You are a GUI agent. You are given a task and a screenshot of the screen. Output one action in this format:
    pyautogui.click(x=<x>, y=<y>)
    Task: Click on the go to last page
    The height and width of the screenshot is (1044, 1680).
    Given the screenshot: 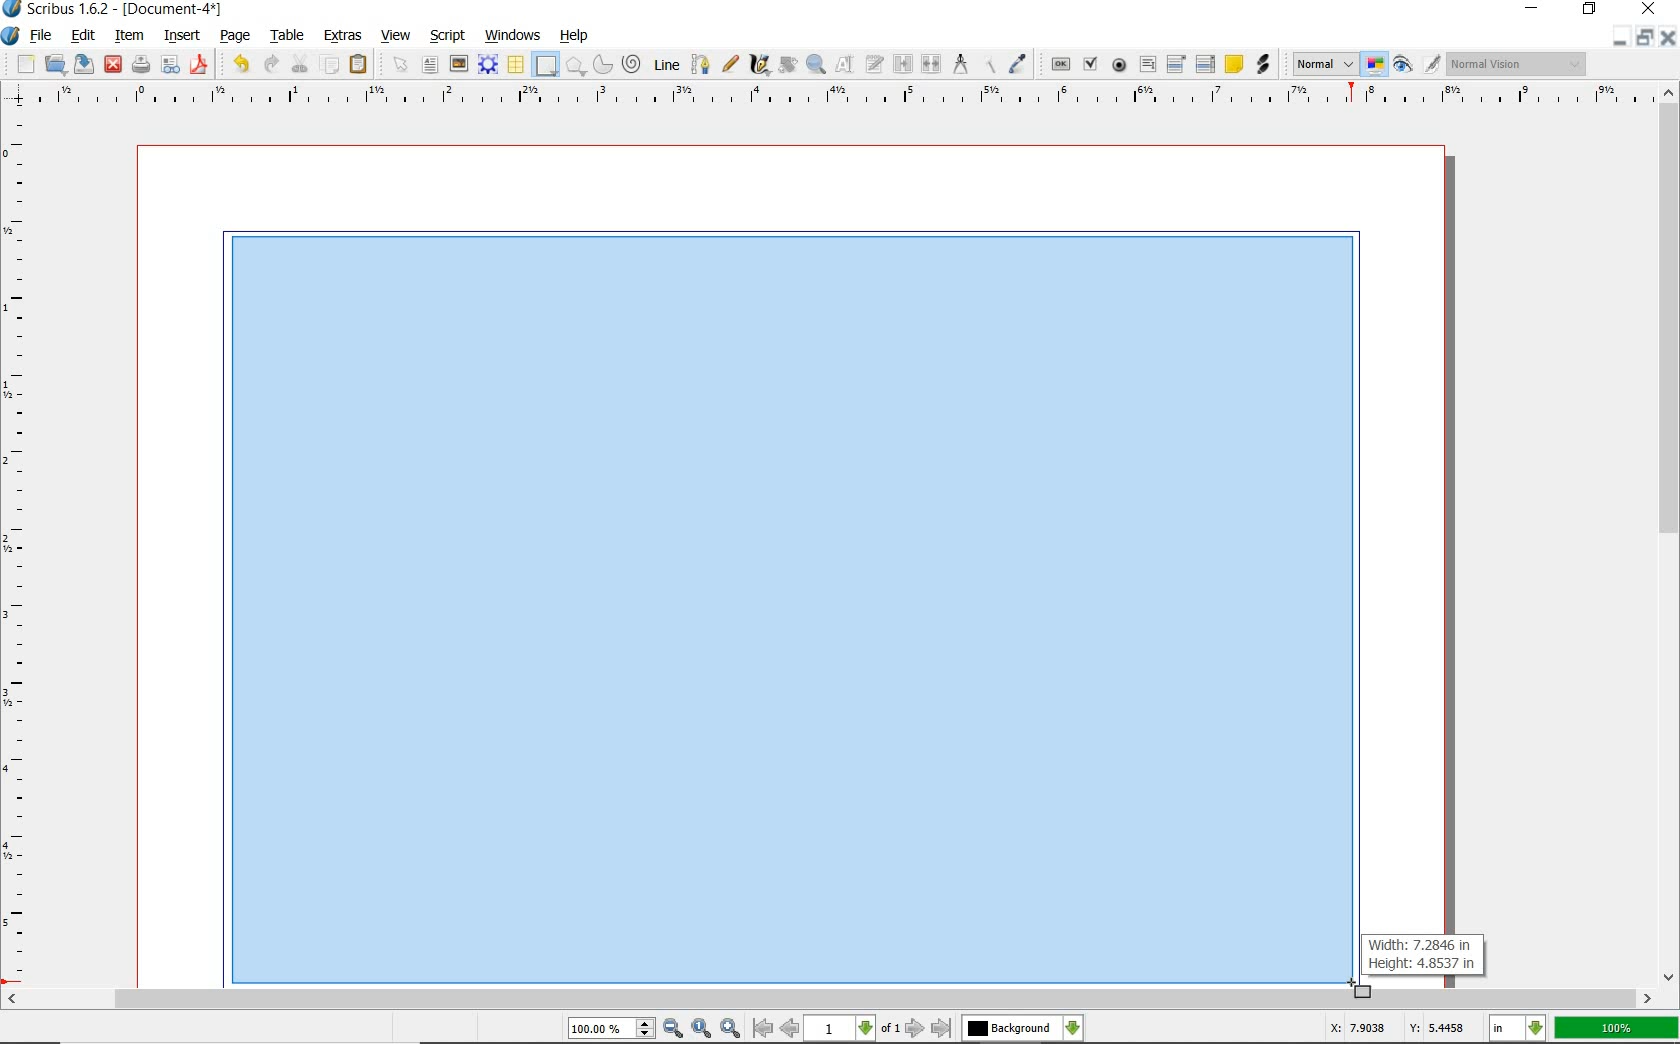 What is the action you would take?
    pyautogui.click(x=941, y=1028)
    